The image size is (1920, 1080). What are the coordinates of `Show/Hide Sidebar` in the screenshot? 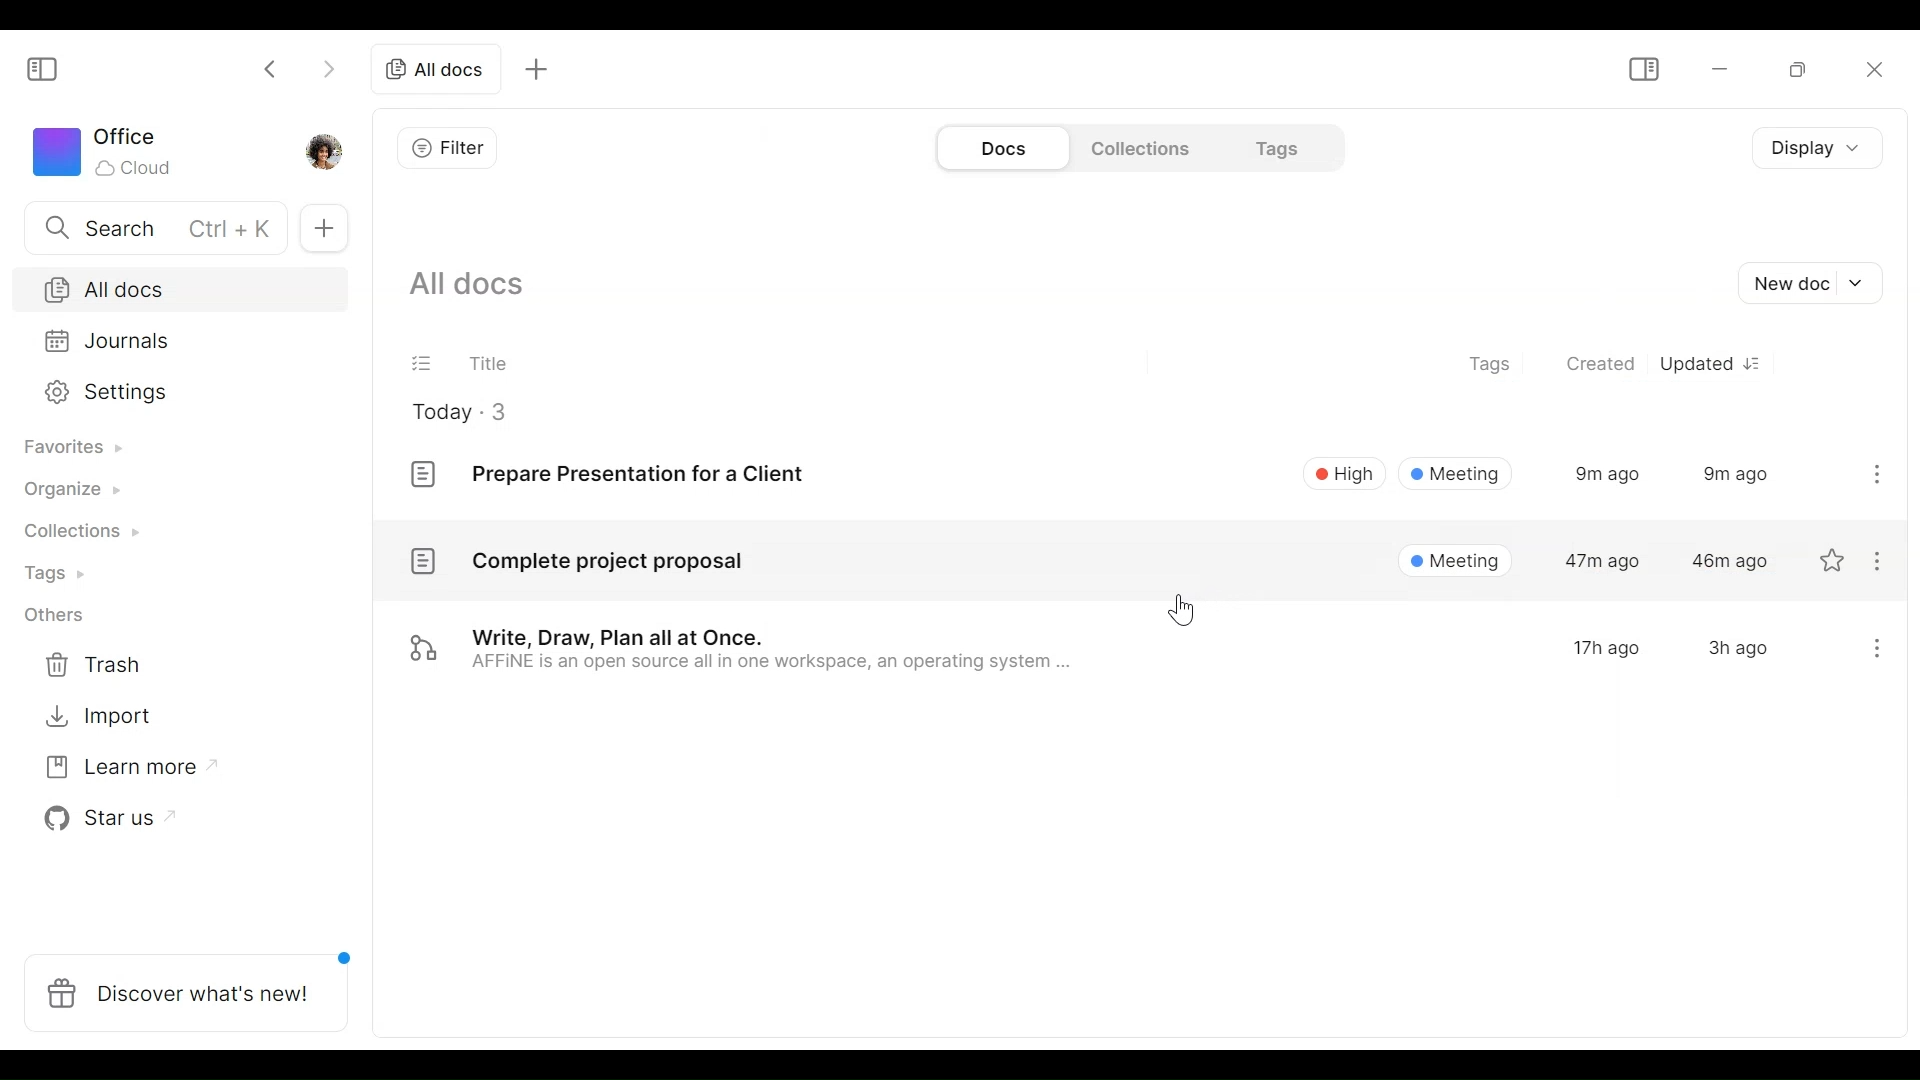 It's located at (1646, 69).